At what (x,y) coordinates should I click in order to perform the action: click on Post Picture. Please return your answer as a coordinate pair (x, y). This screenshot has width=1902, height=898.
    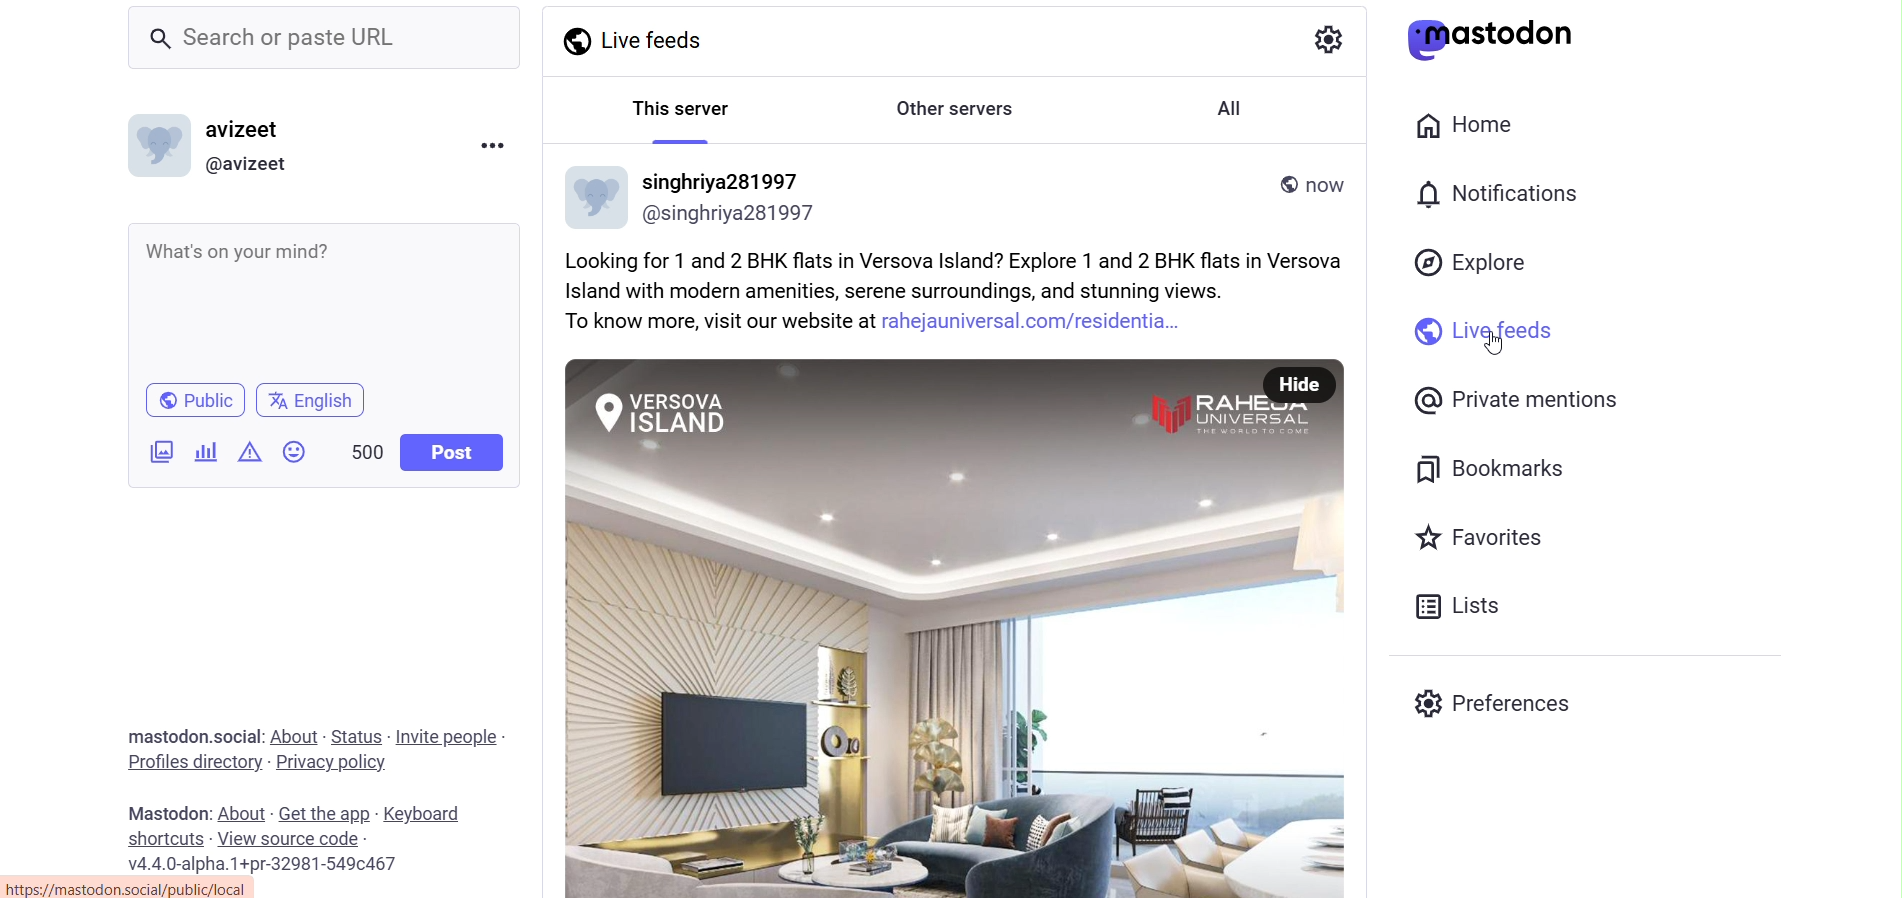
    Looking at the image, I should click on (903, 627).